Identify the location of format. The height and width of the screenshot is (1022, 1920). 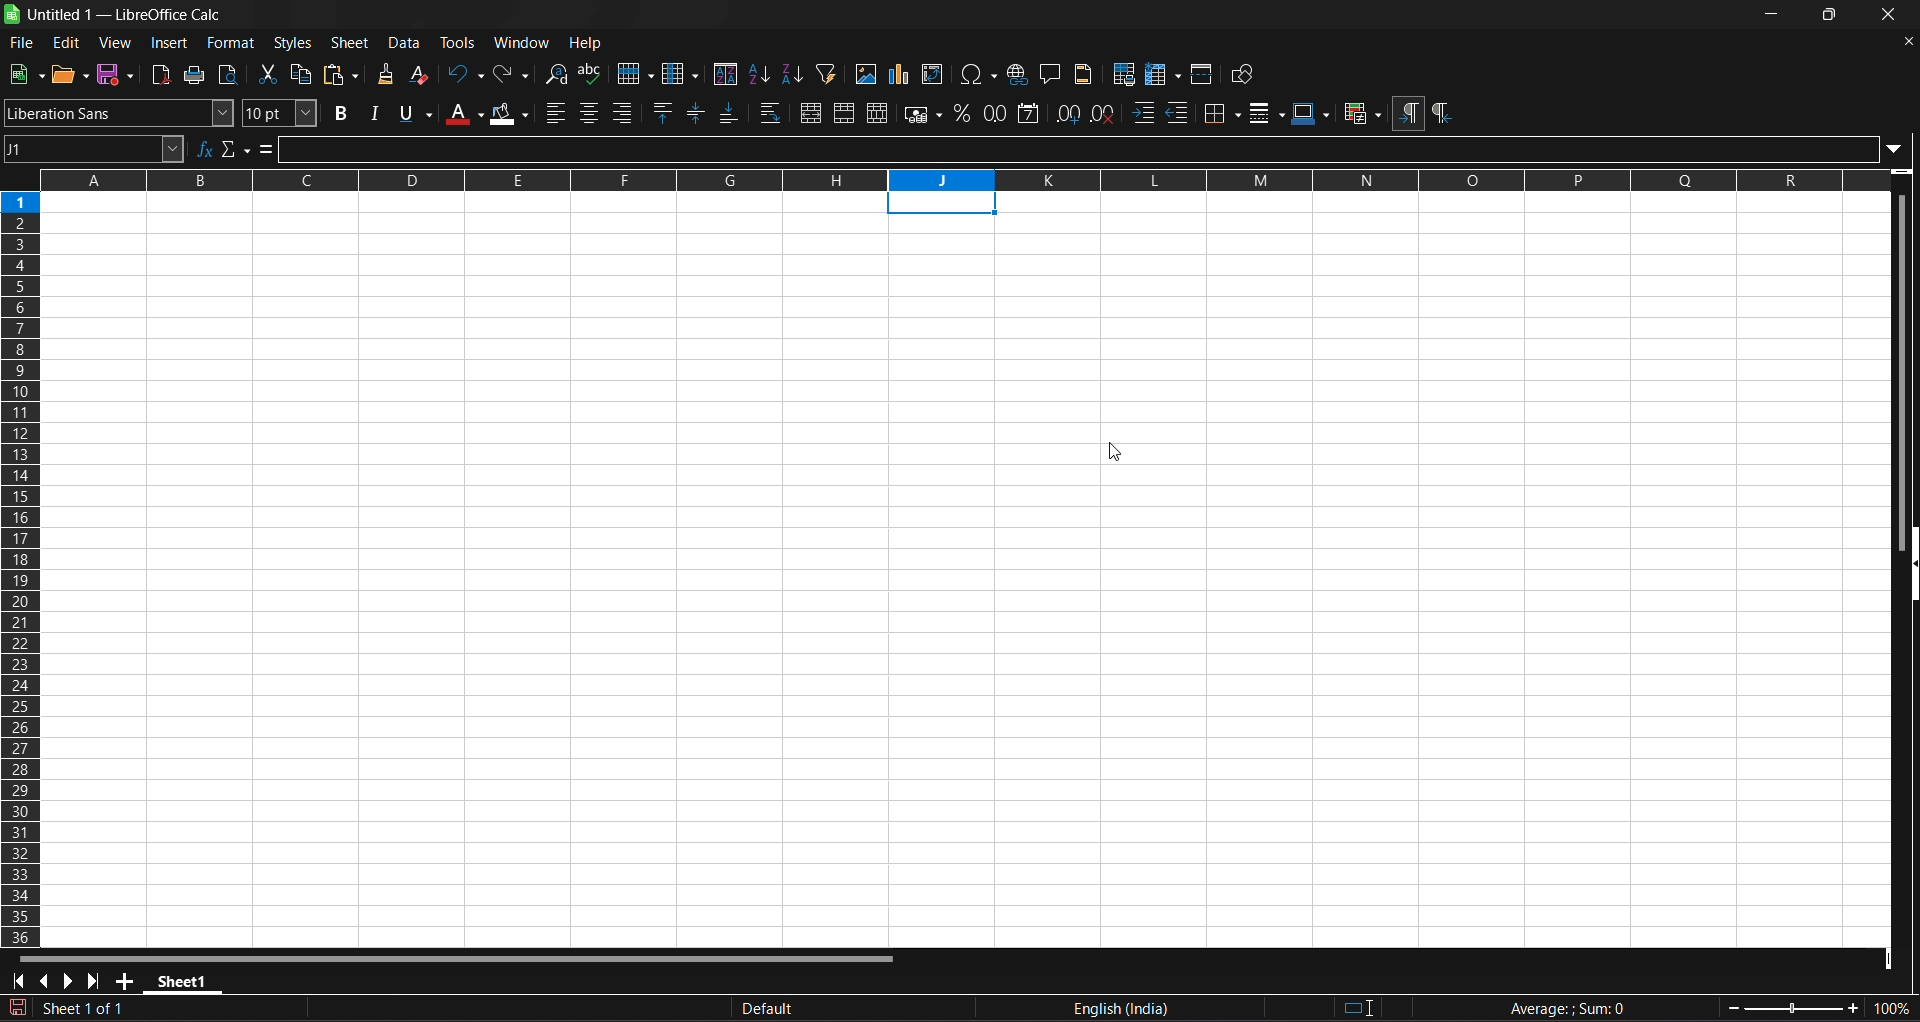
(230, 43).